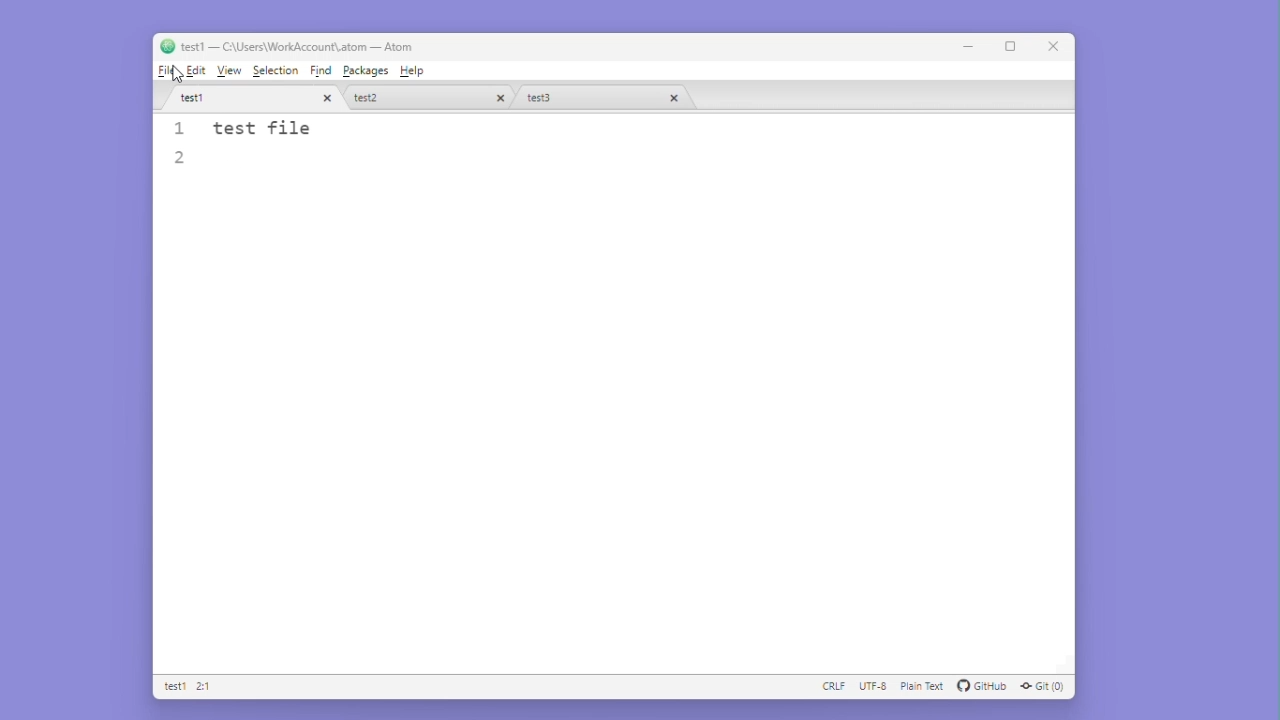 The image size is (1280, 720). What do you see at coordinates (366, 71) in the screenshot?
I see `Packages` at bounding box center [366, 71].